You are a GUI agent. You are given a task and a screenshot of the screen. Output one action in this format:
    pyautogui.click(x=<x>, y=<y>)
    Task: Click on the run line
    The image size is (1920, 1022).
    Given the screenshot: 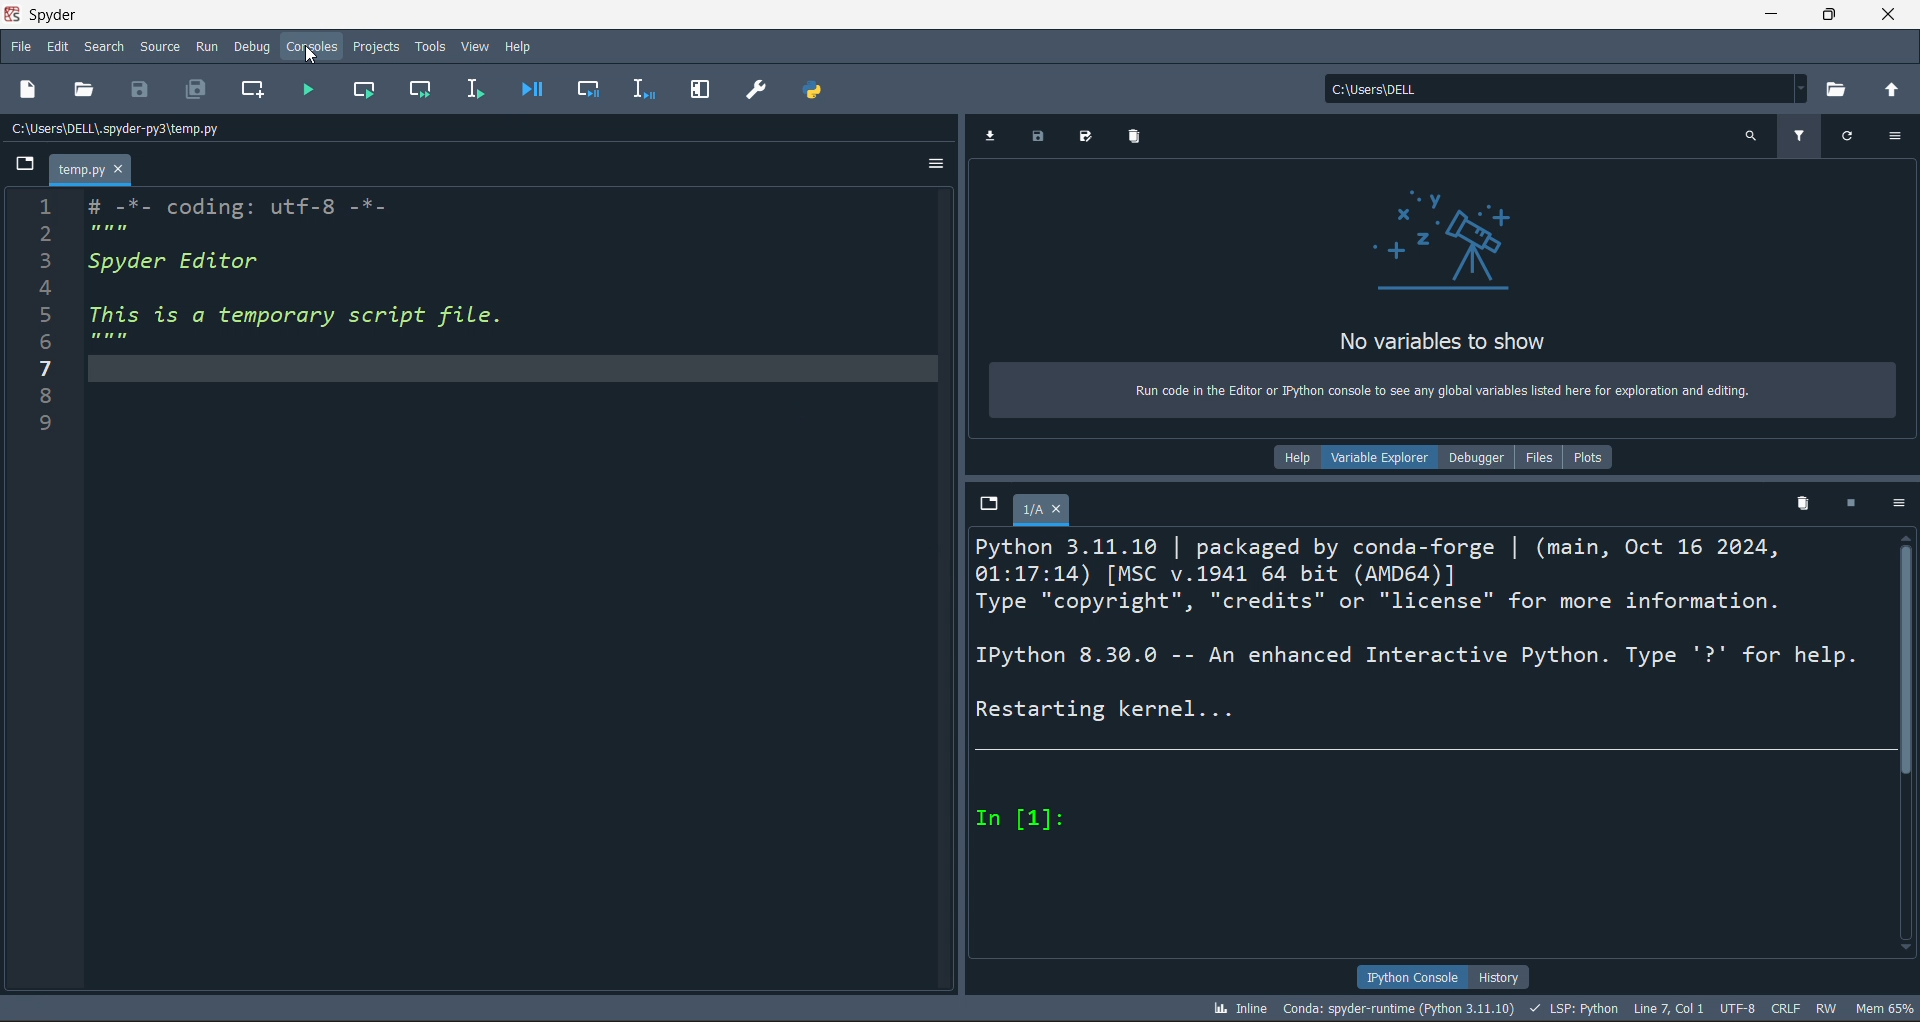 What is the action you would take?
    pyautogui.click(x=476, y=87)
    